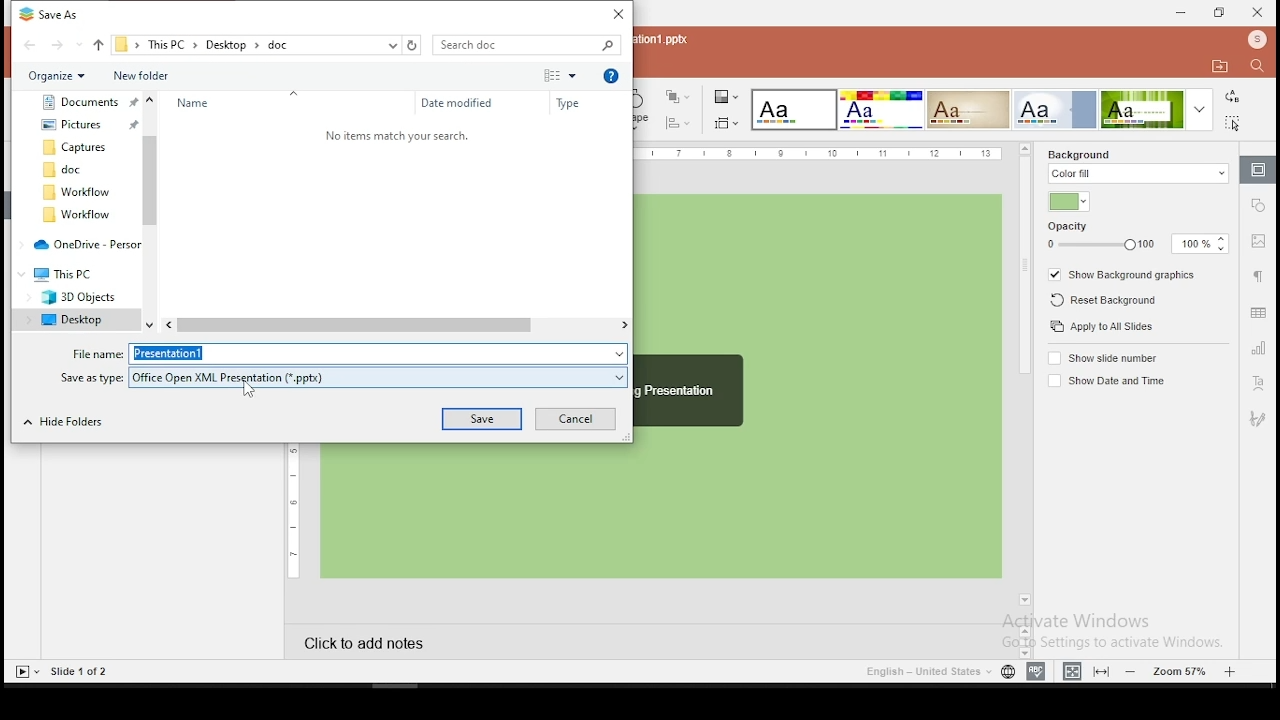 The image size is (1280, 720). Describe the element at coordinates (561, 74) in the screenshot. I see `more options` at that location.